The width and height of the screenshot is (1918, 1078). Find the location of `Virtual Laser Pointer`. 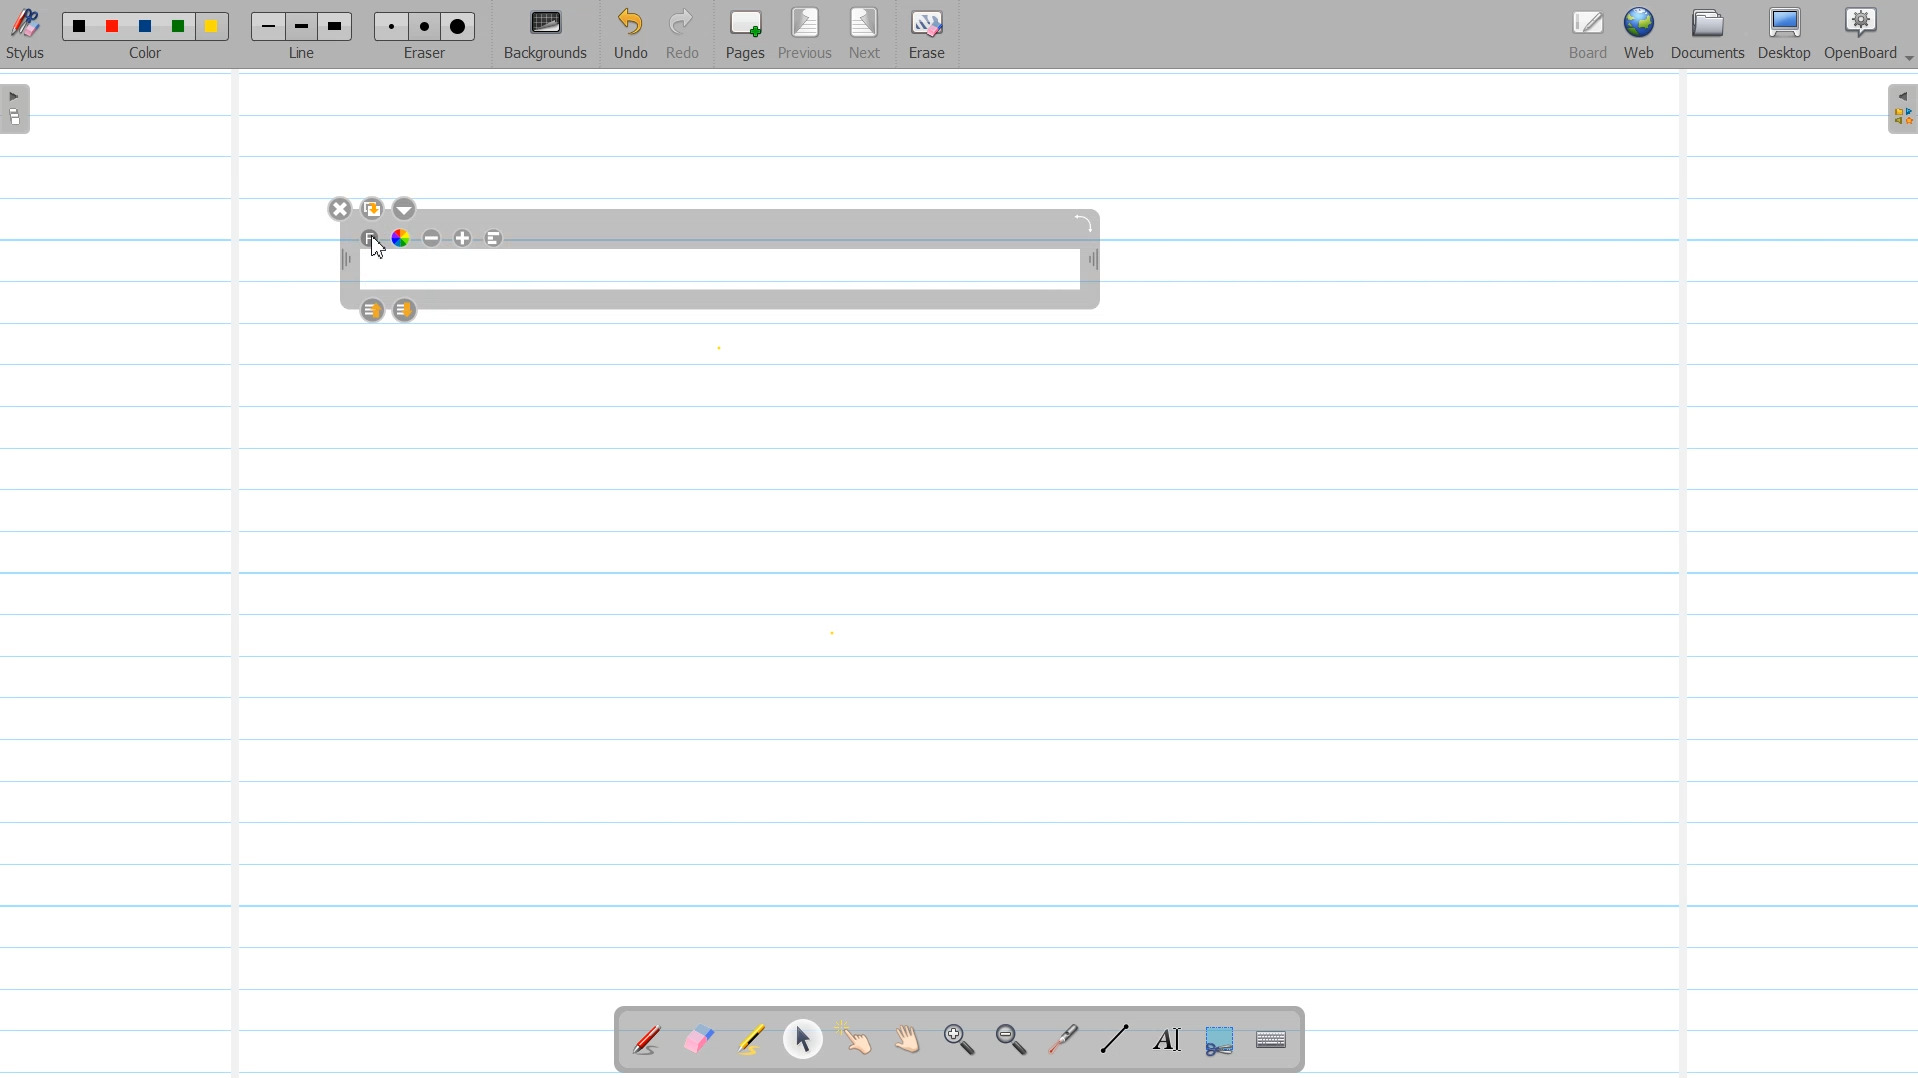

Virtual Laser Pointer is located at coordinates (1058, 1041).